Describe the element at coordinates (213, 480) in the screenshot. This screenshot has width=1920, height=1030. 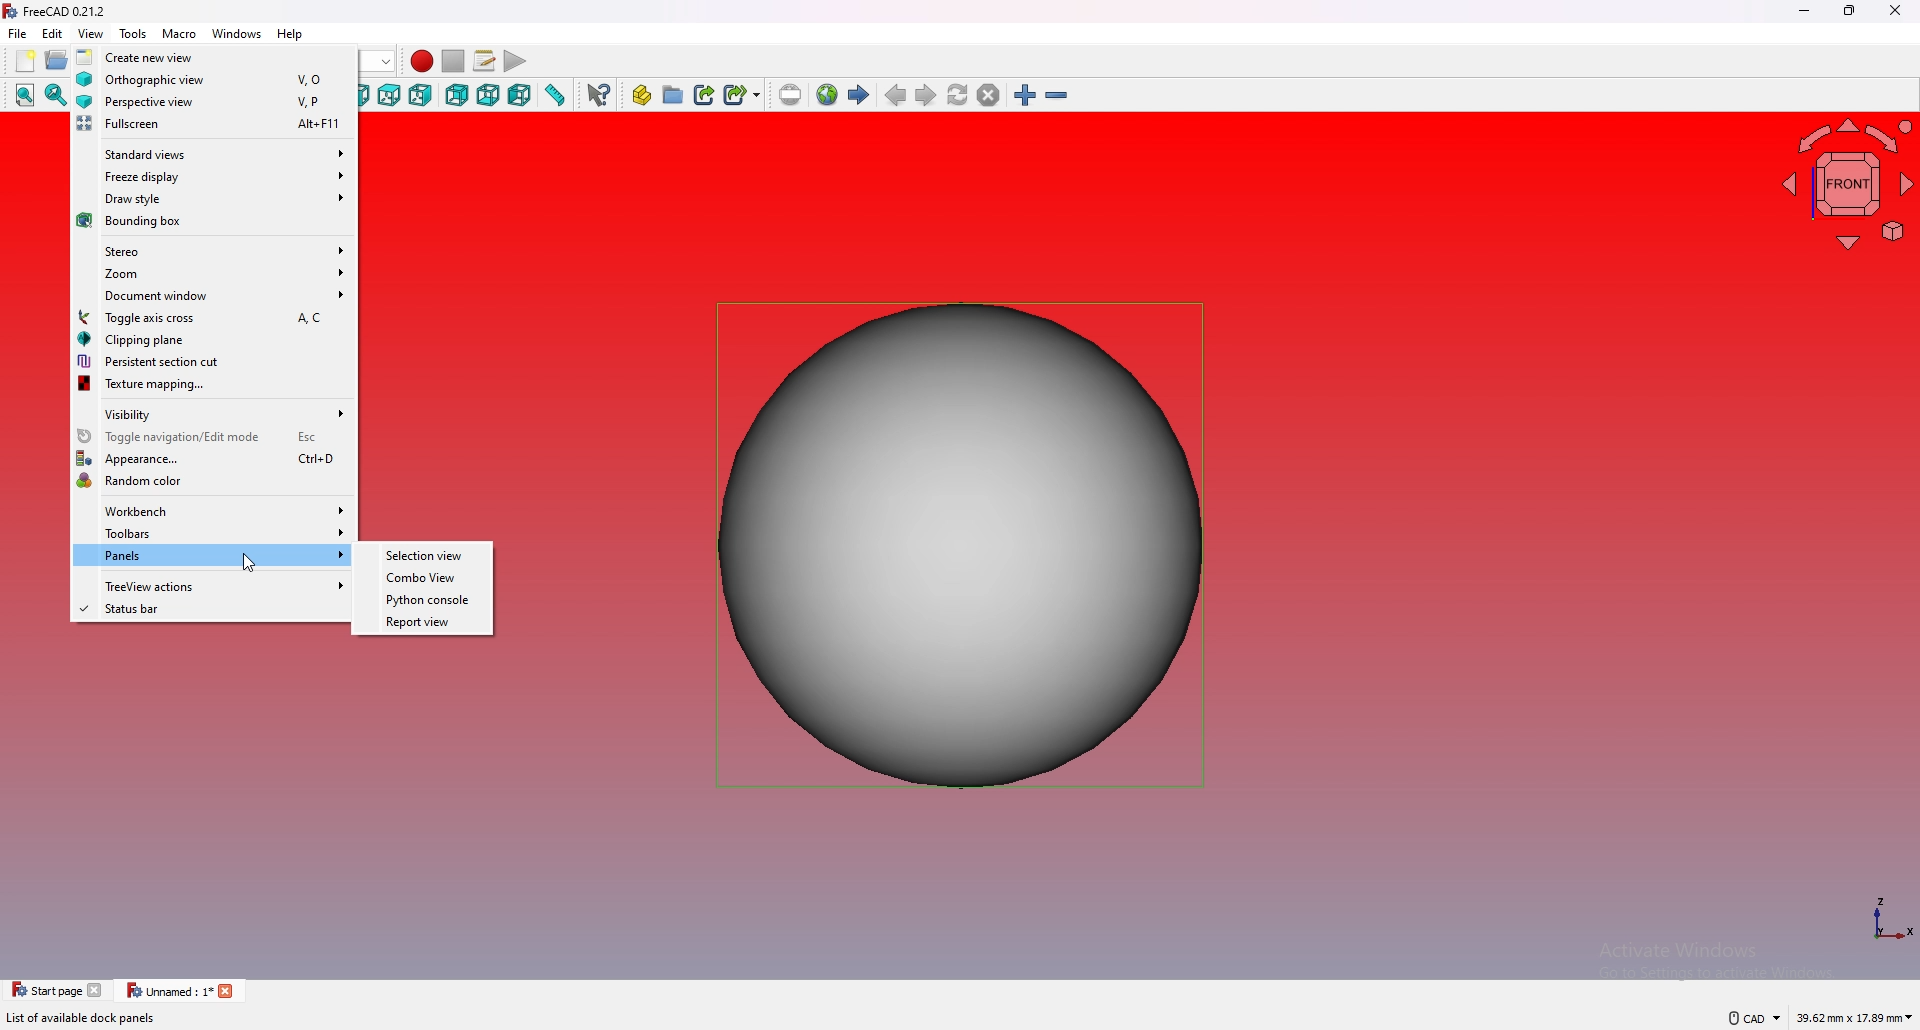
I see `random color` at that location.